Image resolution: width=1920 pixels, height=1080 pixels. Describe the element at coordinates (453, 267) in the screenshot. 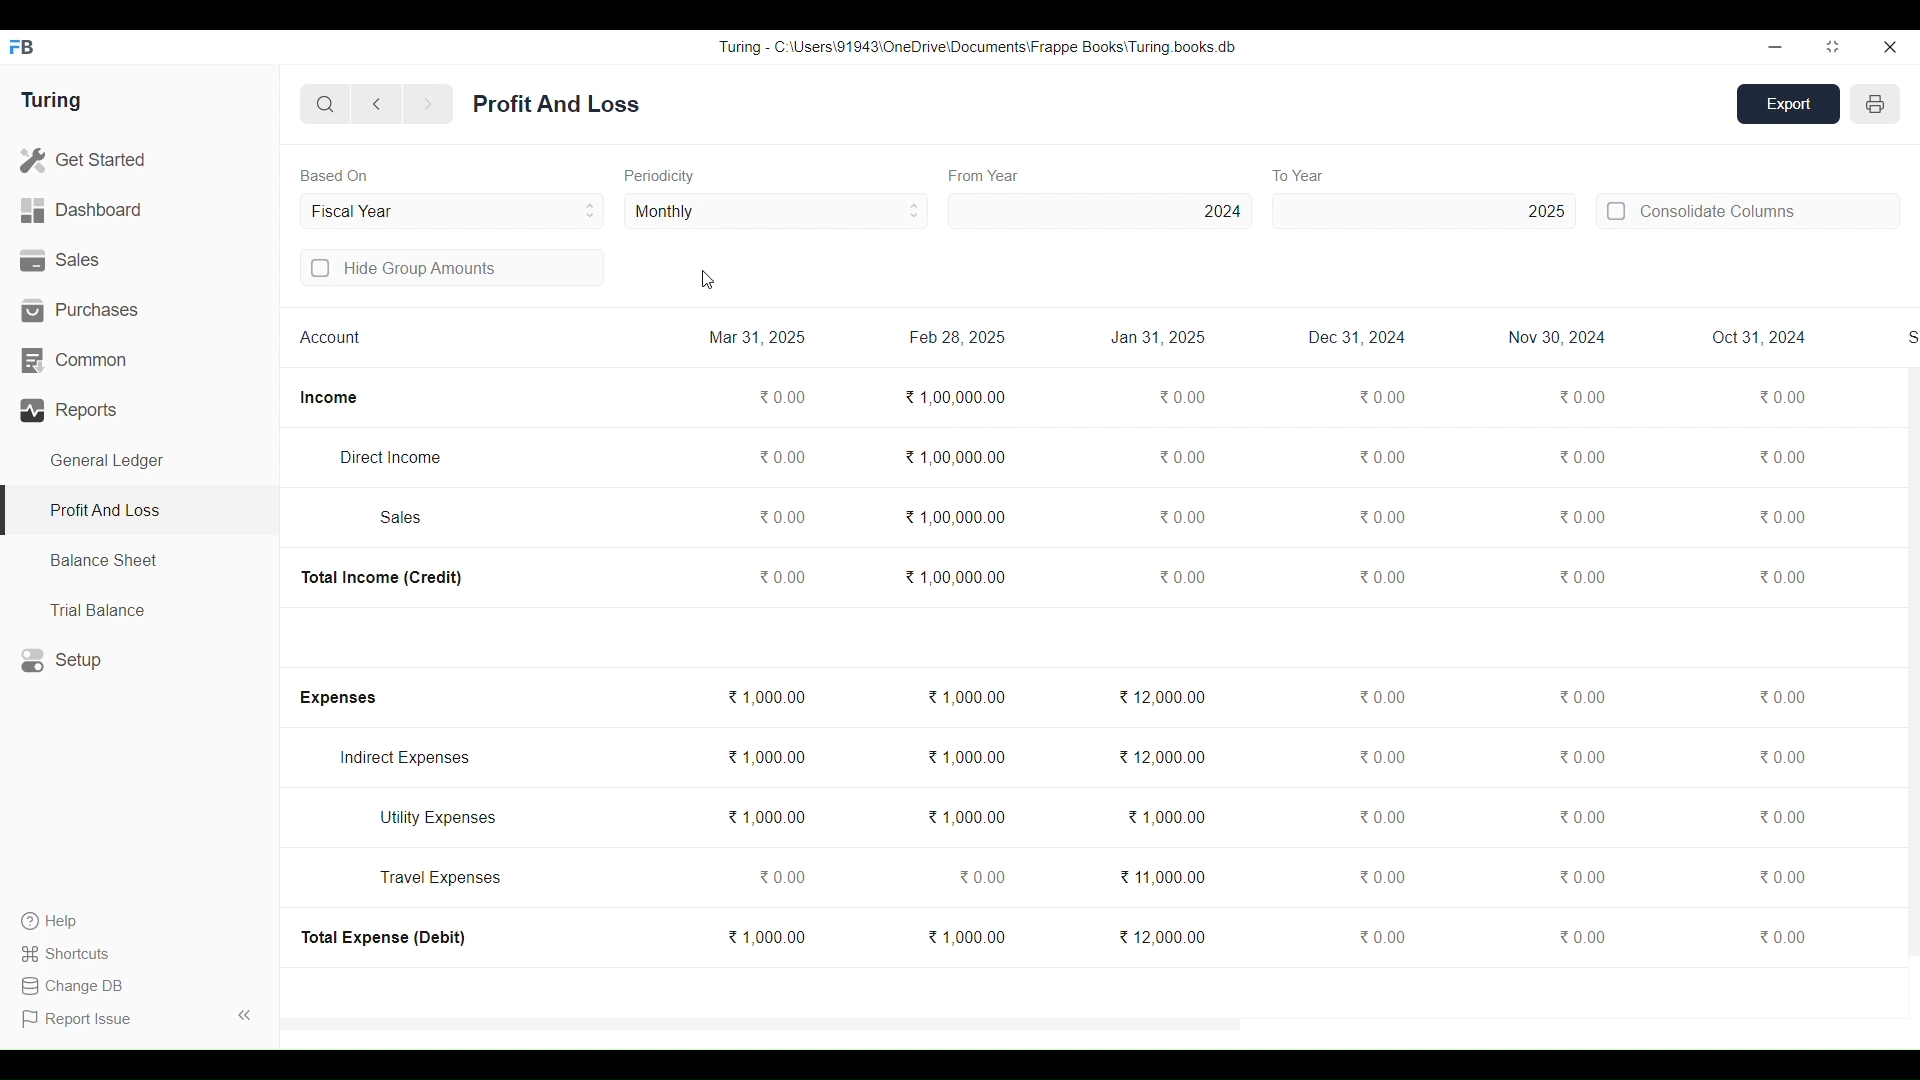

I see `Hide Group Amounts` at that location.